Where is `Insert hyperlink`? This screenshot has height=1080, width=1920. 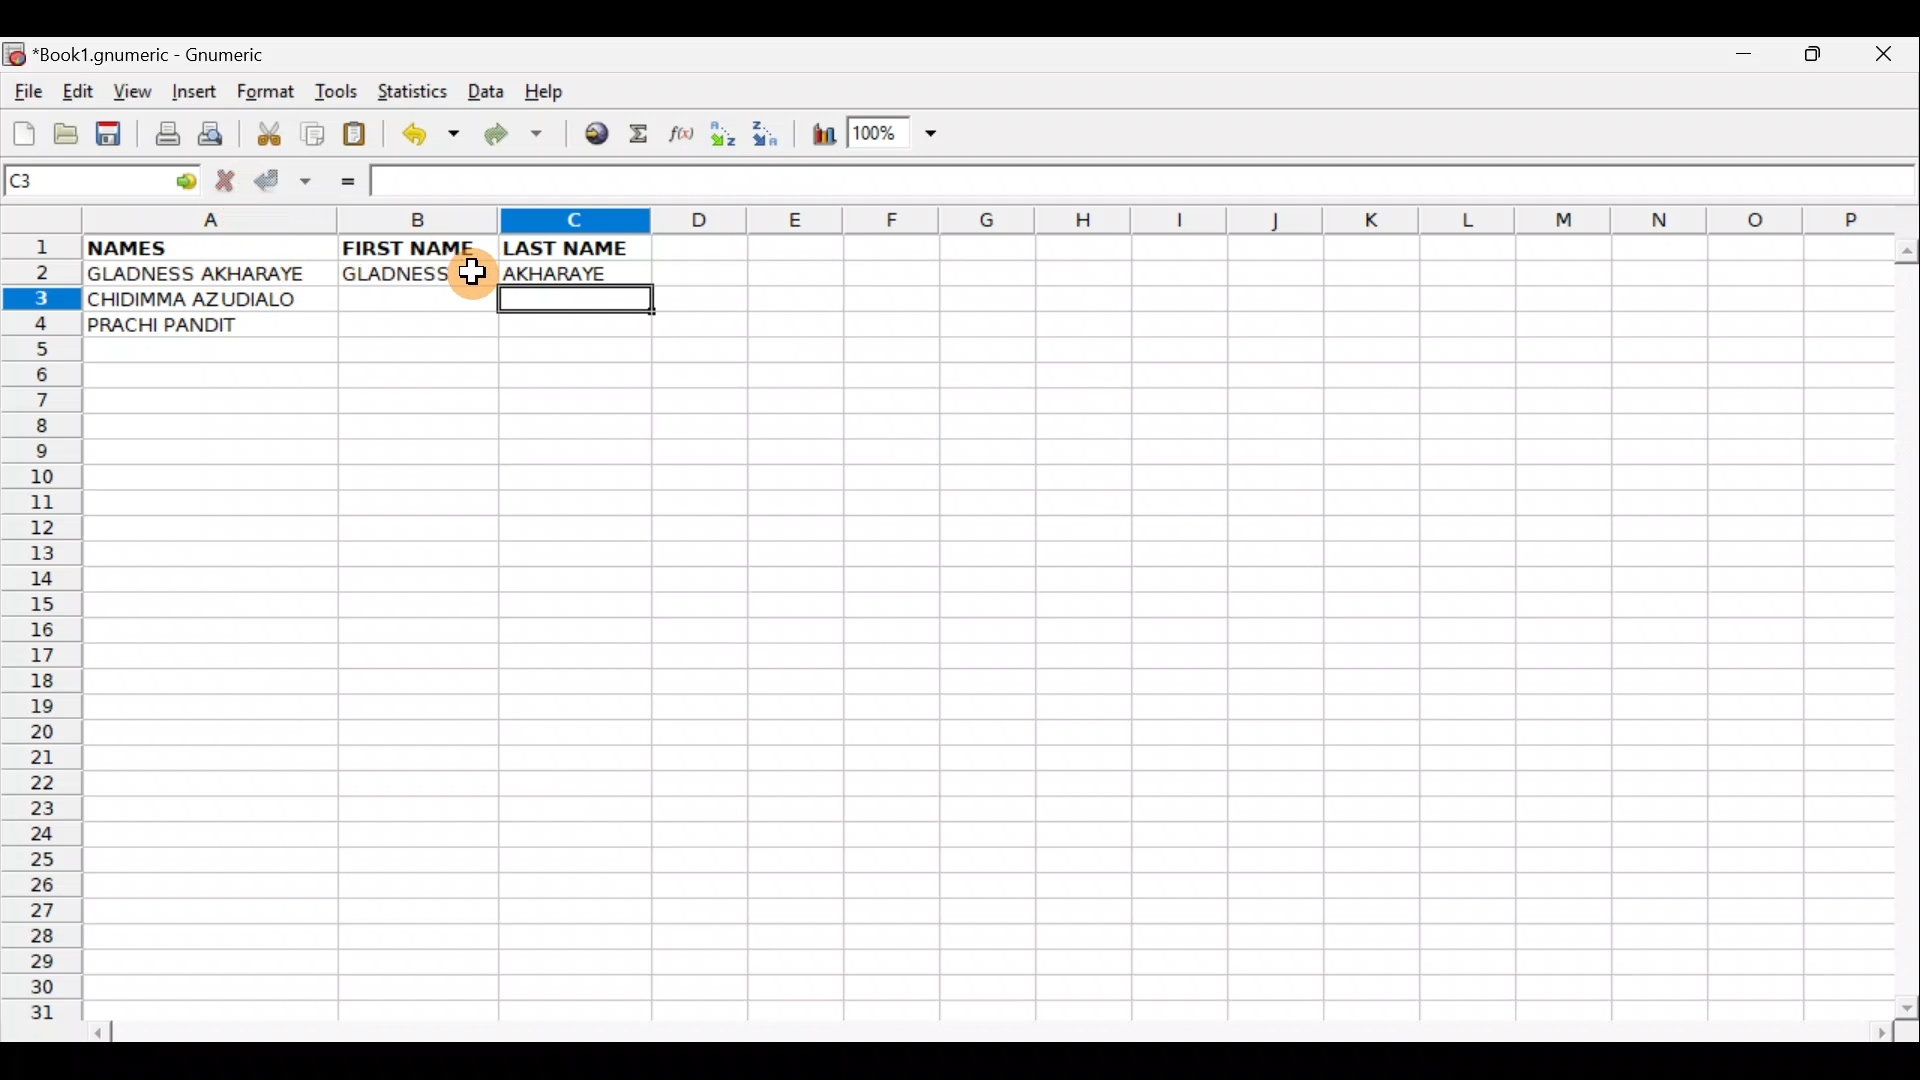 Insert hyperlink is located at coordinates (593, 135).